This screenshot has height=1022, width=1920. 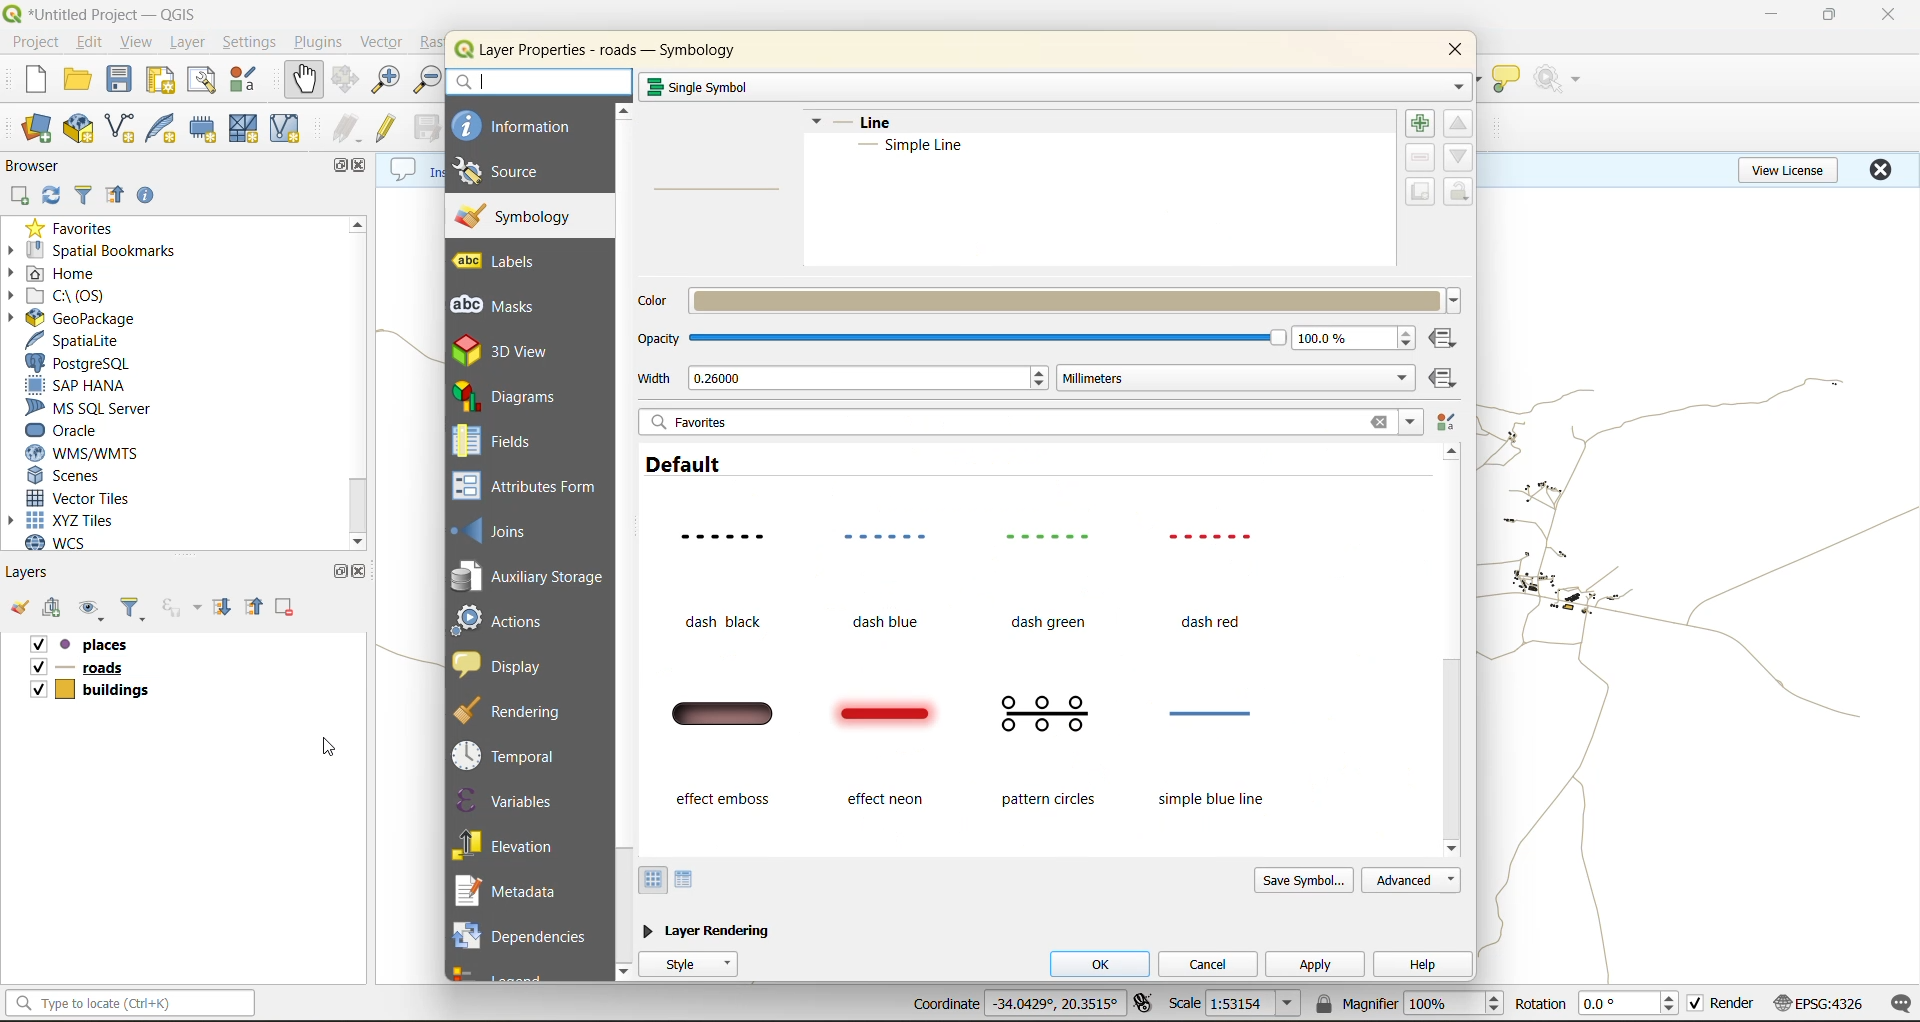 What do you see at coordinates (286, 130) in the screenshot?
I see `virtual layer` at bounding box center [286, 130].